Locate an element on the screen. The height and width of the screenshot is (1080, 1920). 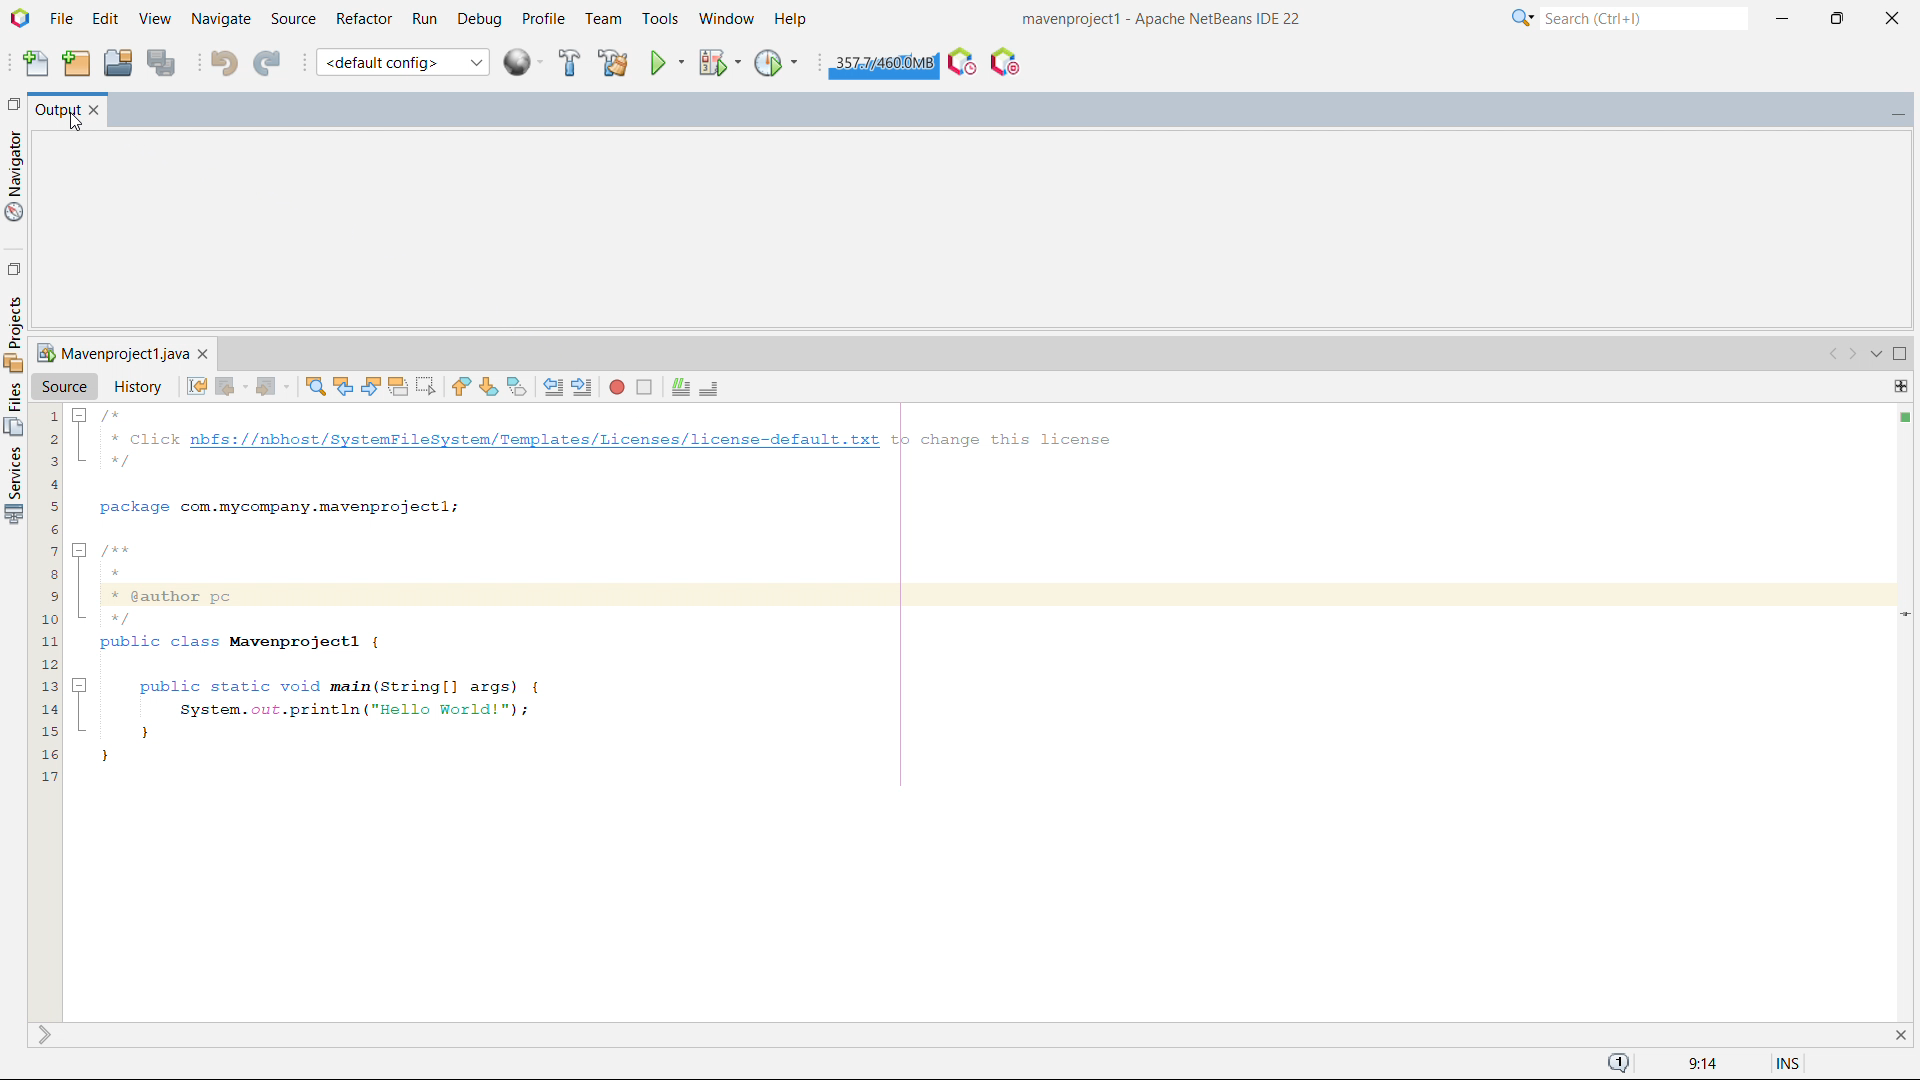
logo is located at coordinates (20, 18).